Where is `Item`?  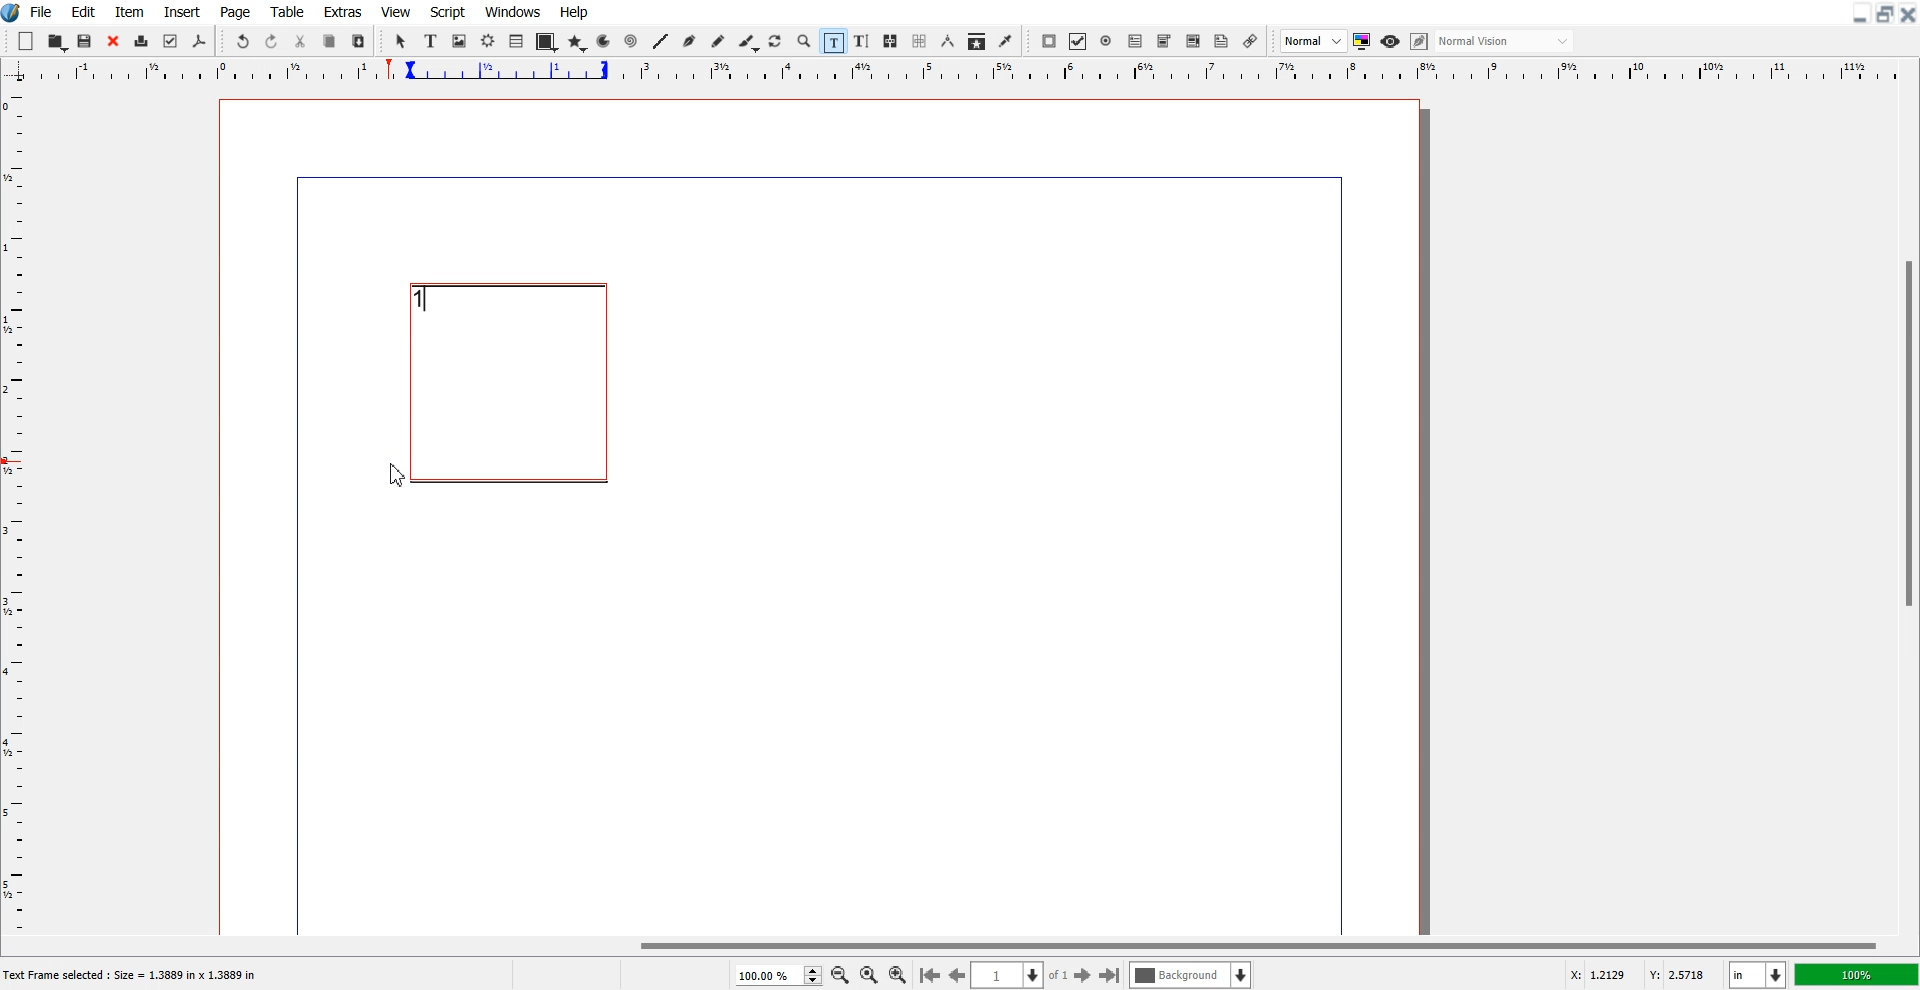
Item is located at coordinates (129, 12).